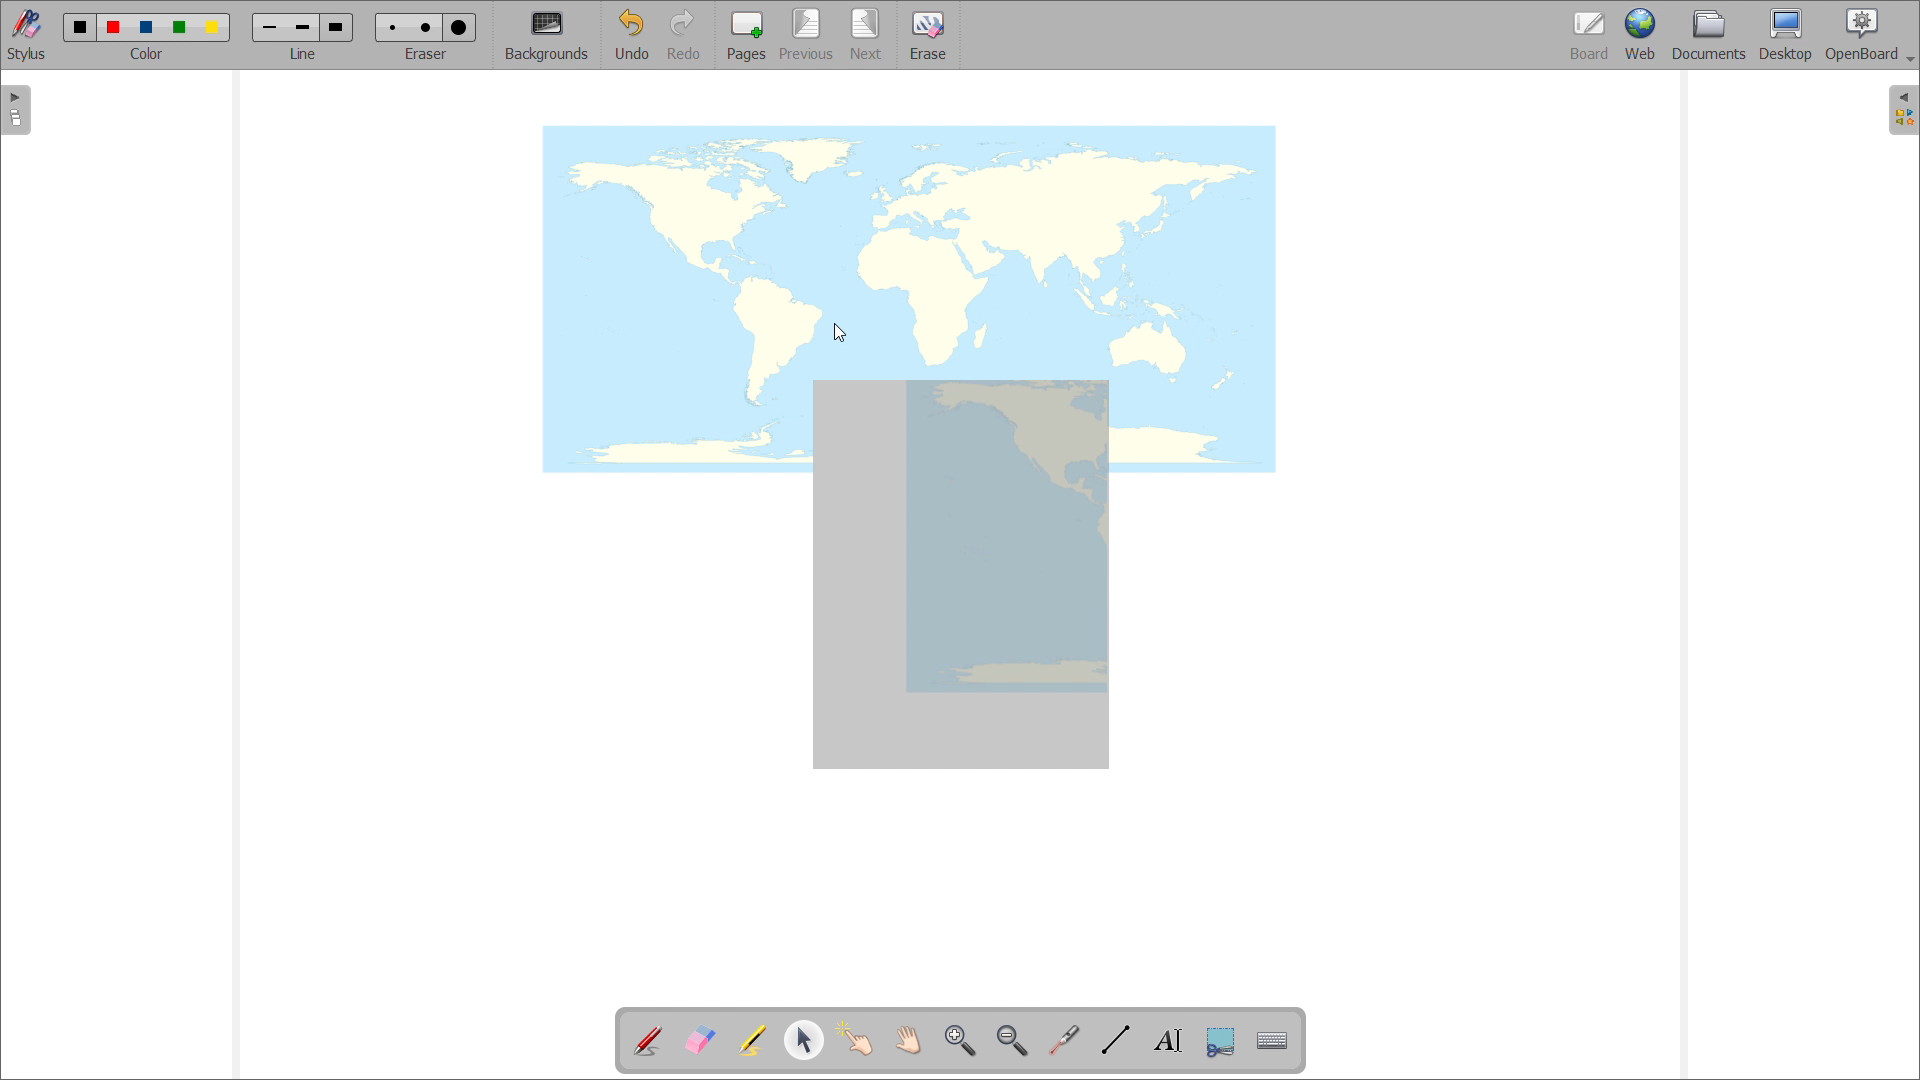 This screenshot has height=1080, width=1920. Describe the element at coordinates (805, 1041) in the screenshot. I see `select and modify objects` at that location.